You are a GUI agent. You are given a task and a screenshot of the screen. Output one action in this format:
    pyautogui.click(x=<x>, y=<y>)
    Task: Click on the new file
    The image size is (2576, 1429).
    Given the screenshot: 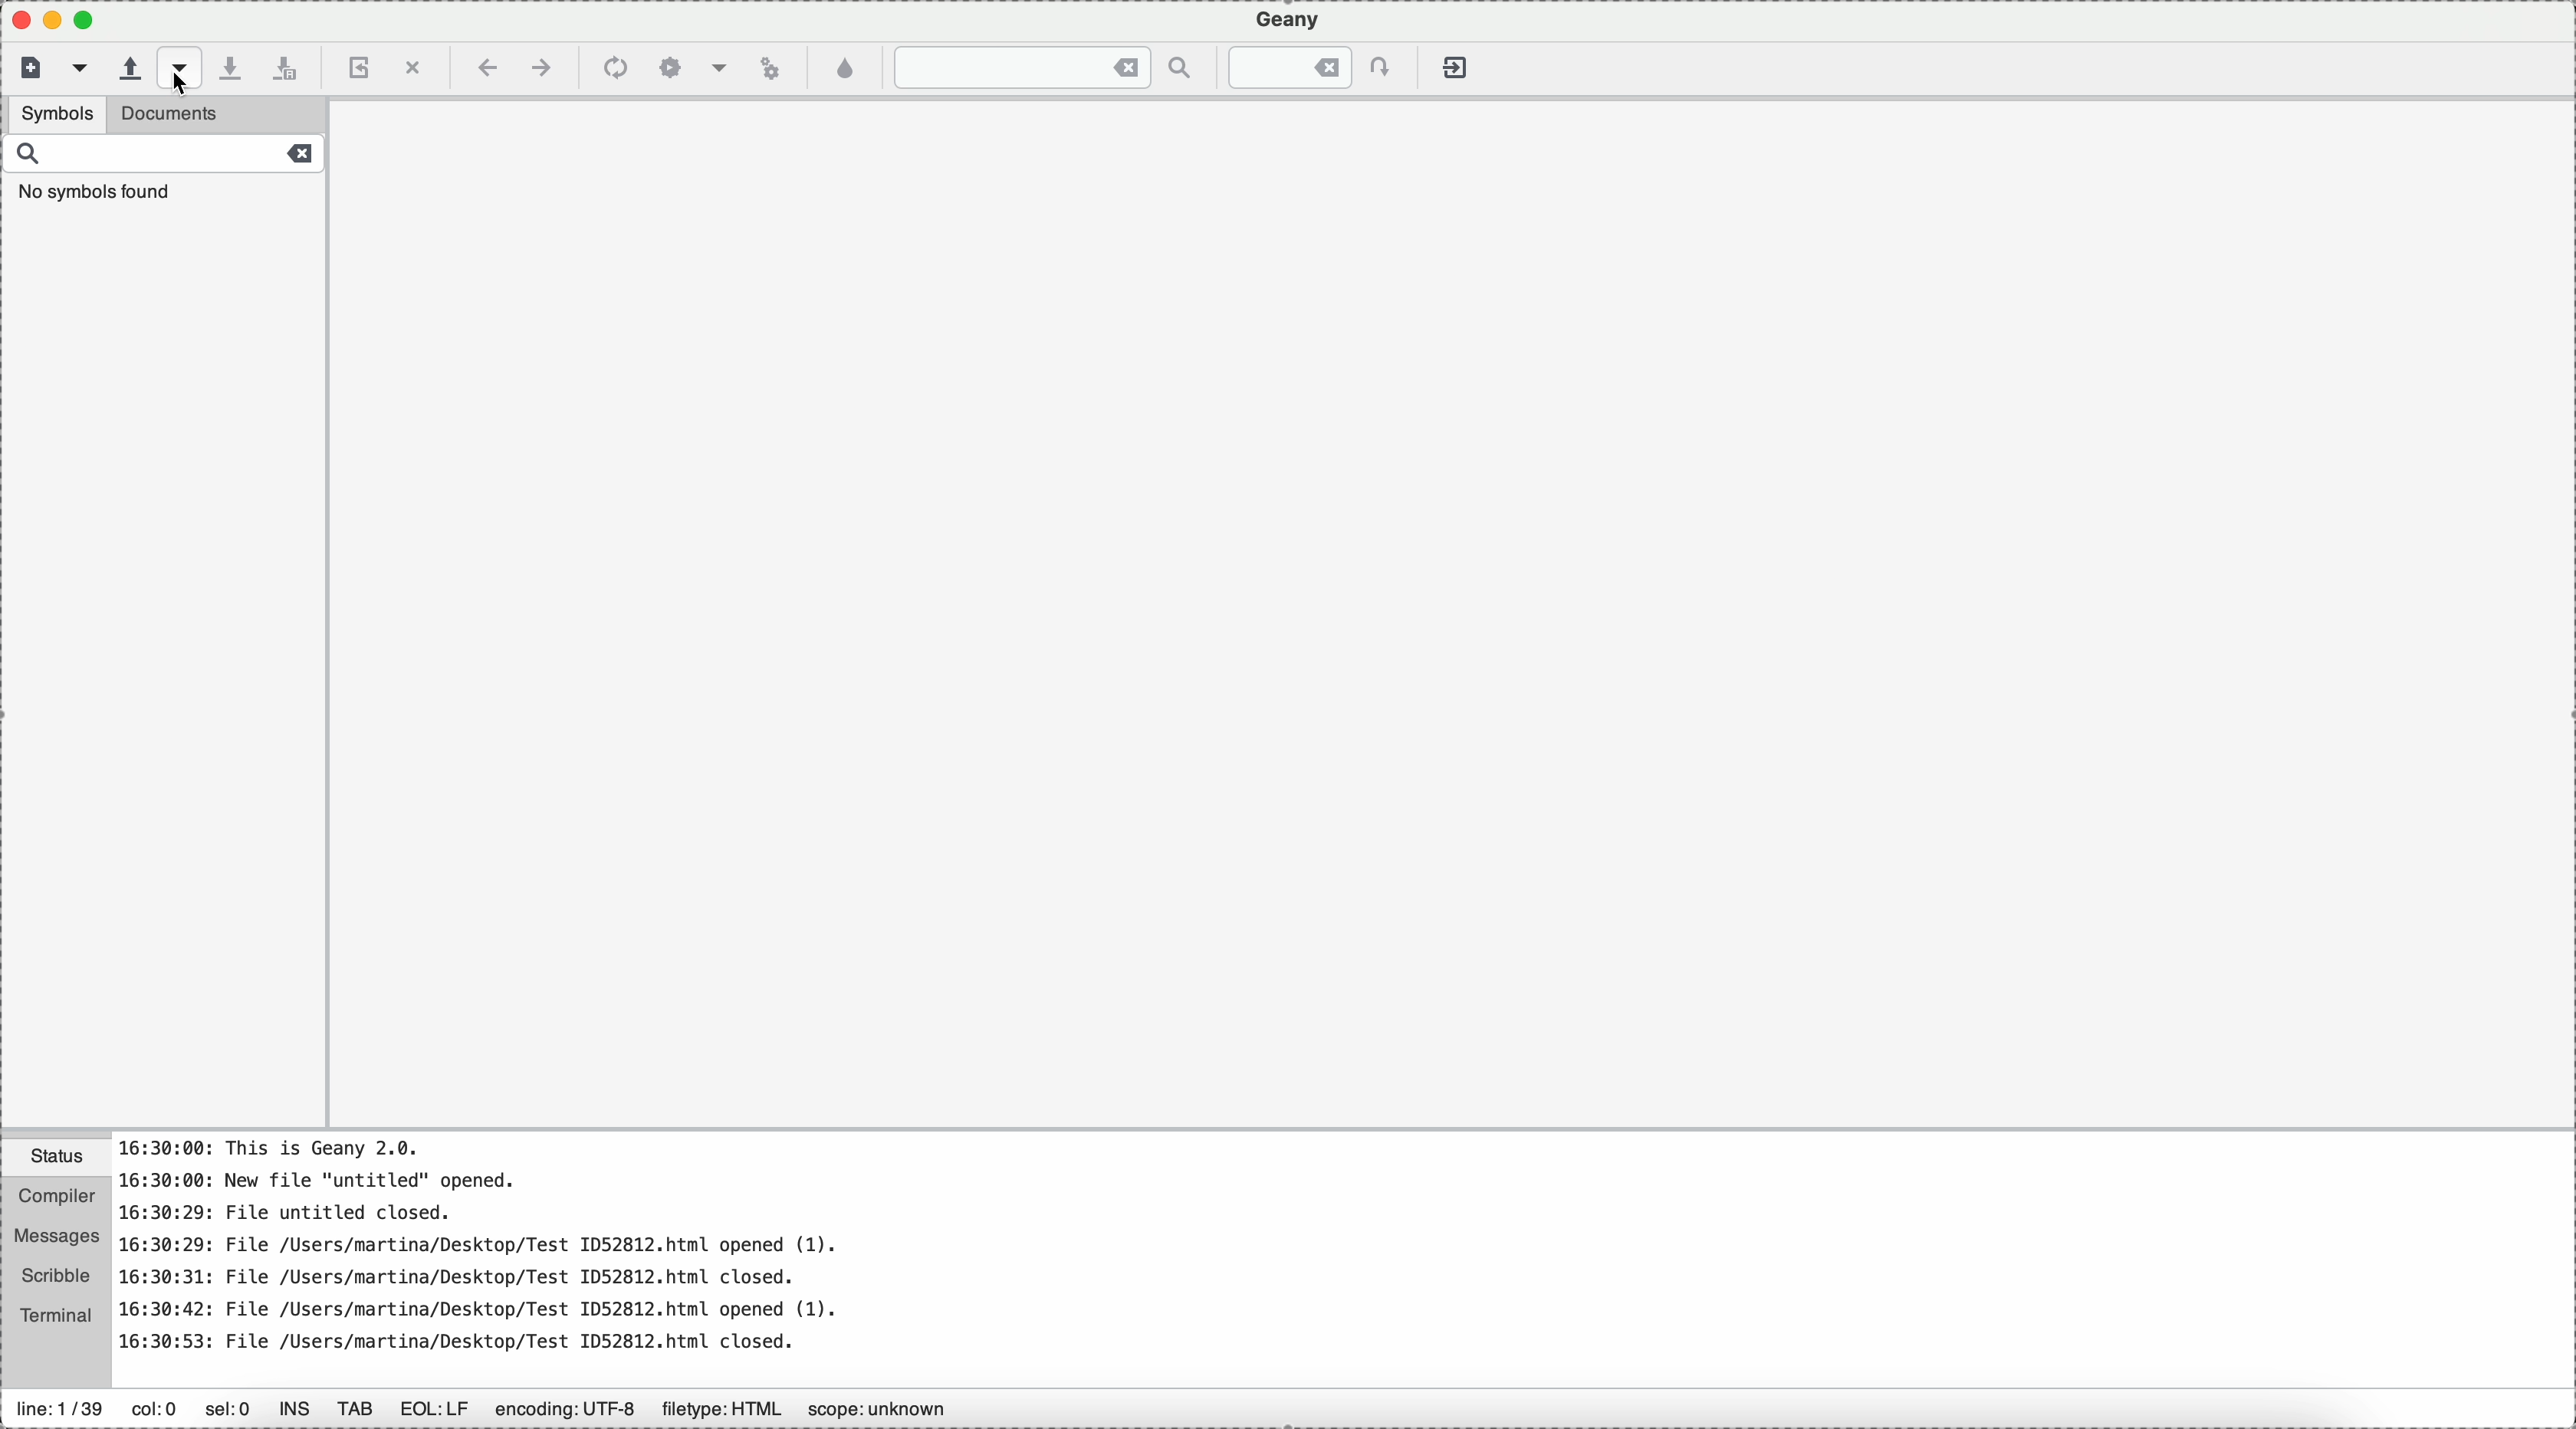 What is the action you would take?
    pyautogui.click(x=27, y=69)
    